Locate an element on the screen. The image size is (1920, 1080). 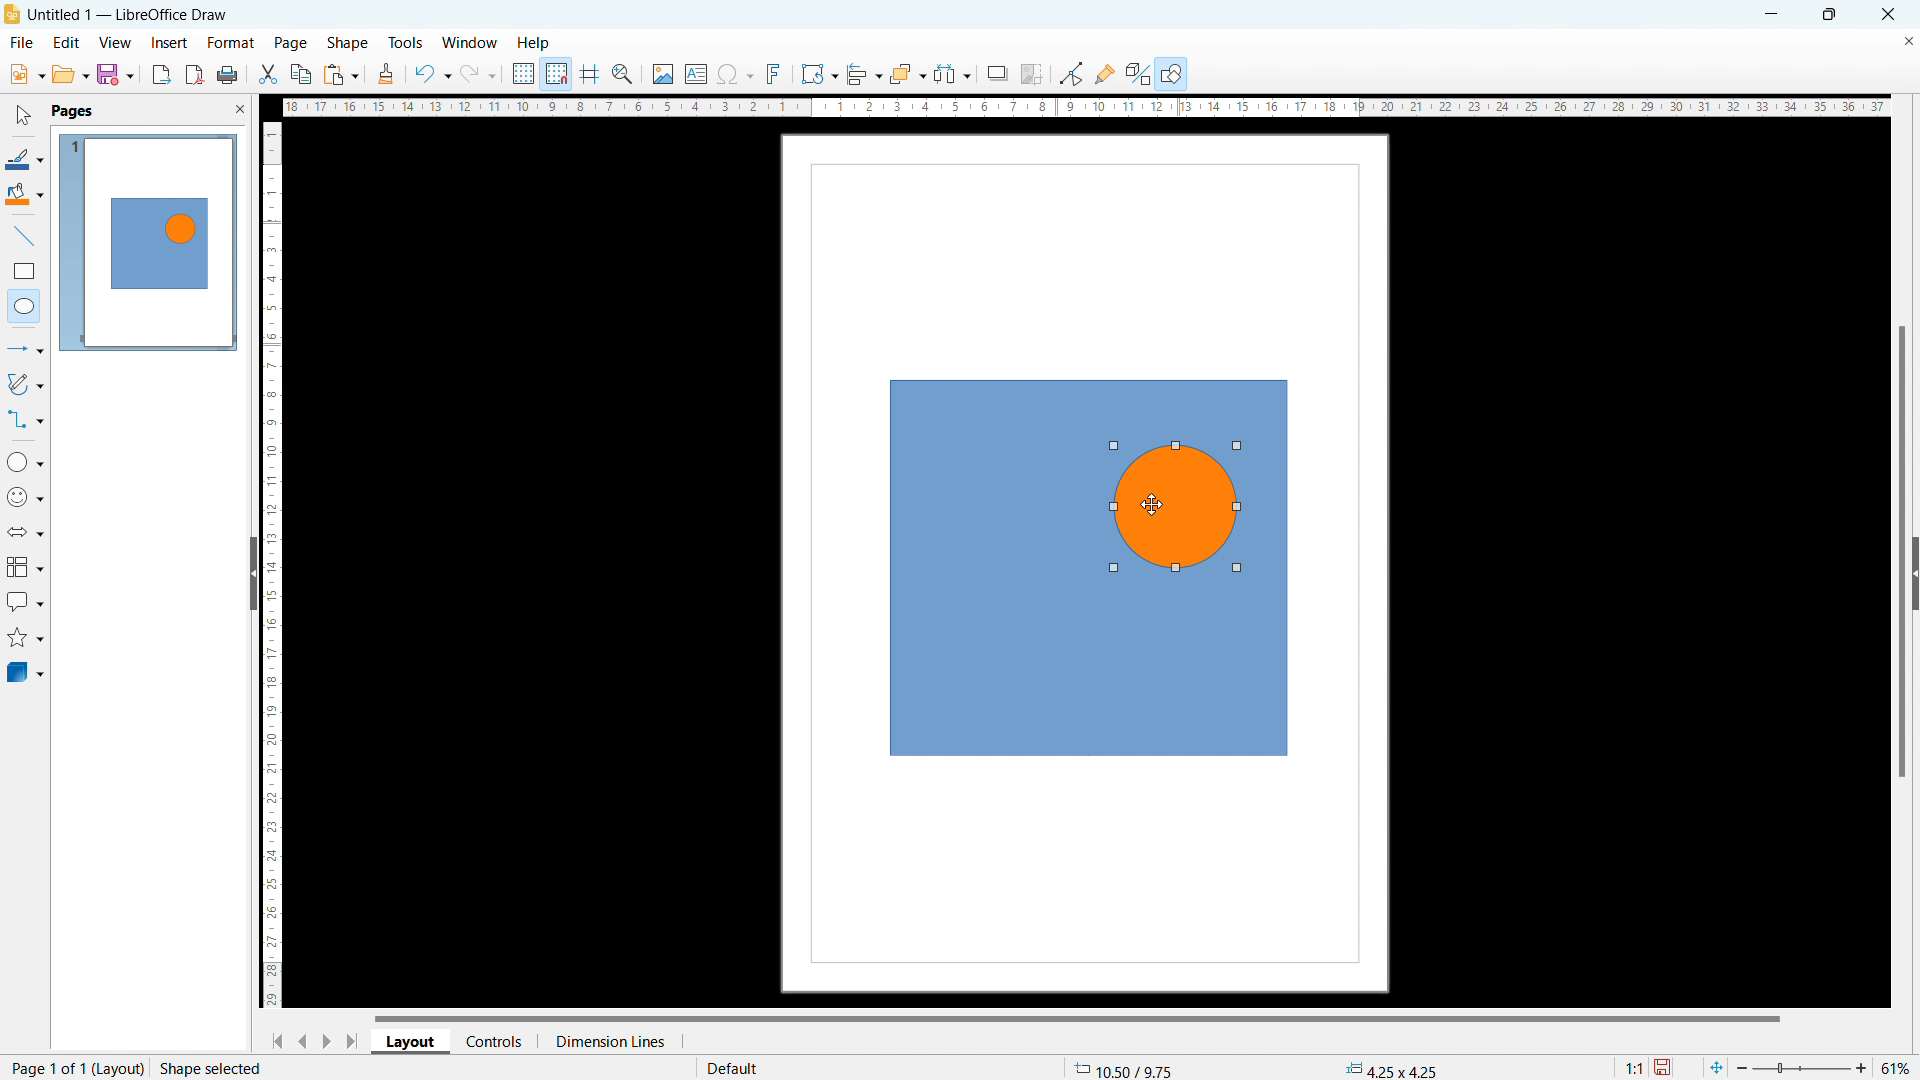
insert text box is located at coordinates (697, 73).